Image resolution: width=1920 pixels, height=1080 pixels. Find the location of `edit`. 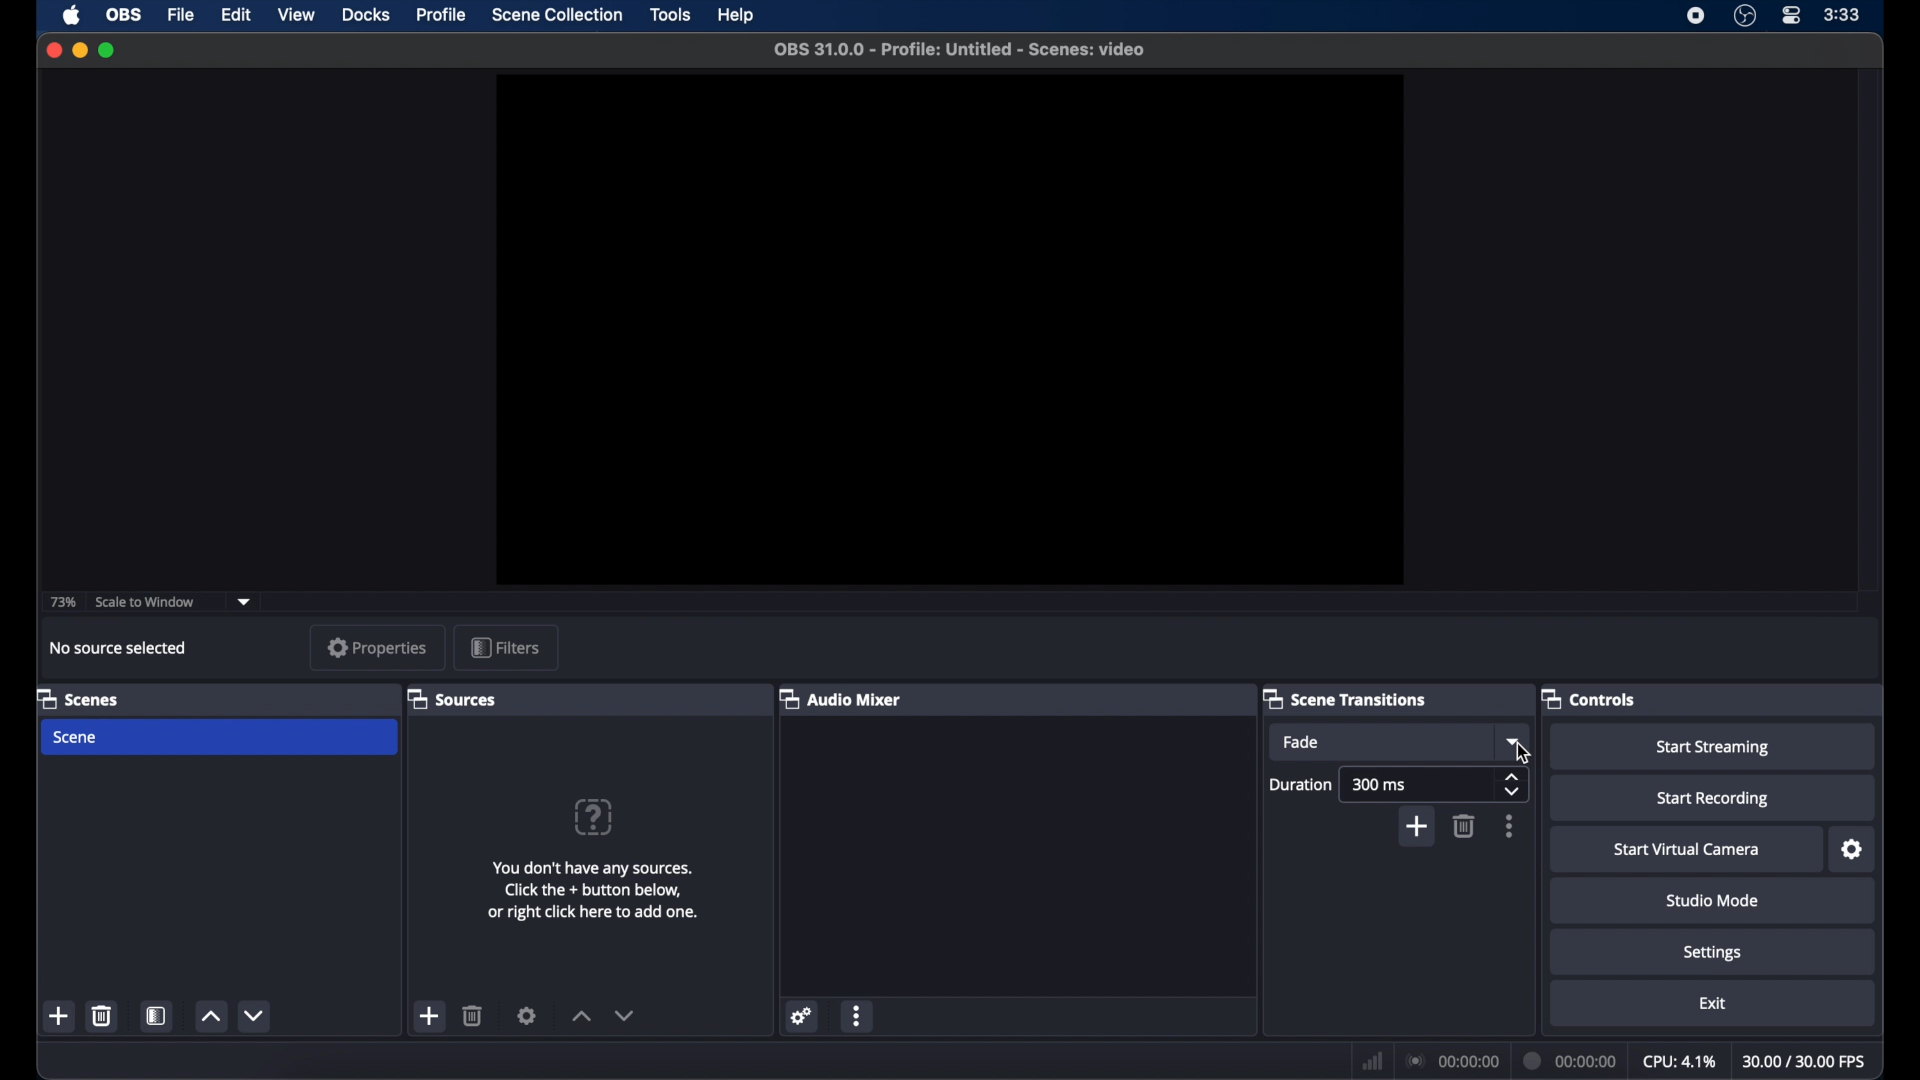

edit is located at coordinates (238, 14).